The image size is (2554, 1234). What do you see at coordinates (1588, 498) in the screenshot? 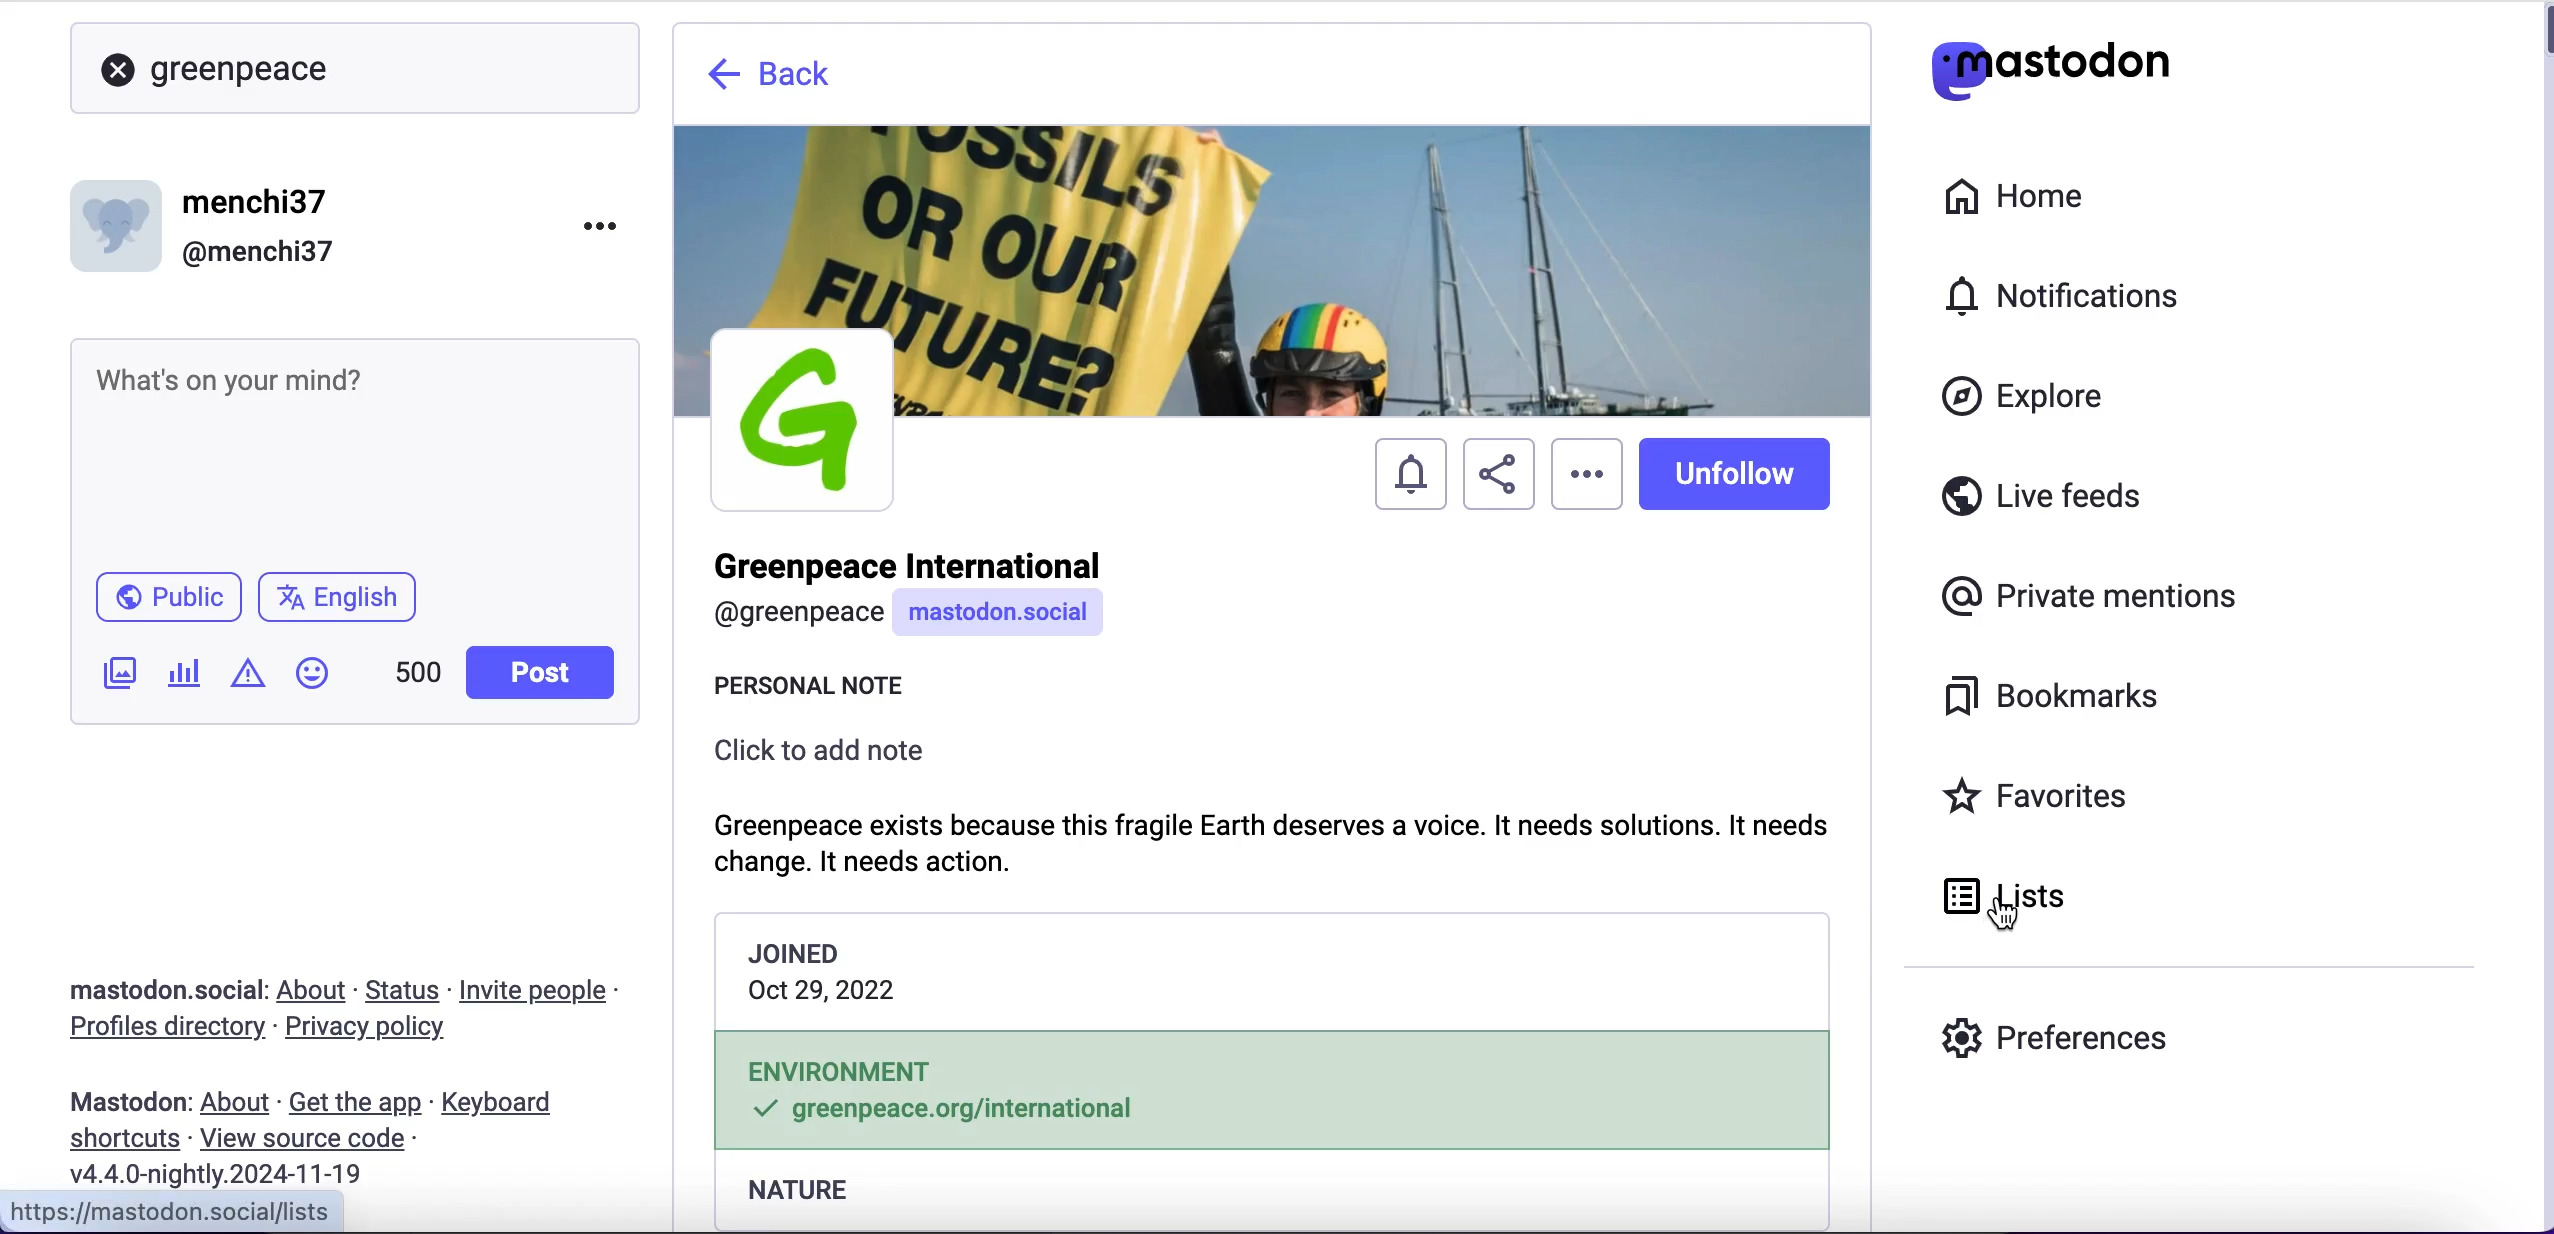
I see `cursor` at bounding box center [1588, 498].